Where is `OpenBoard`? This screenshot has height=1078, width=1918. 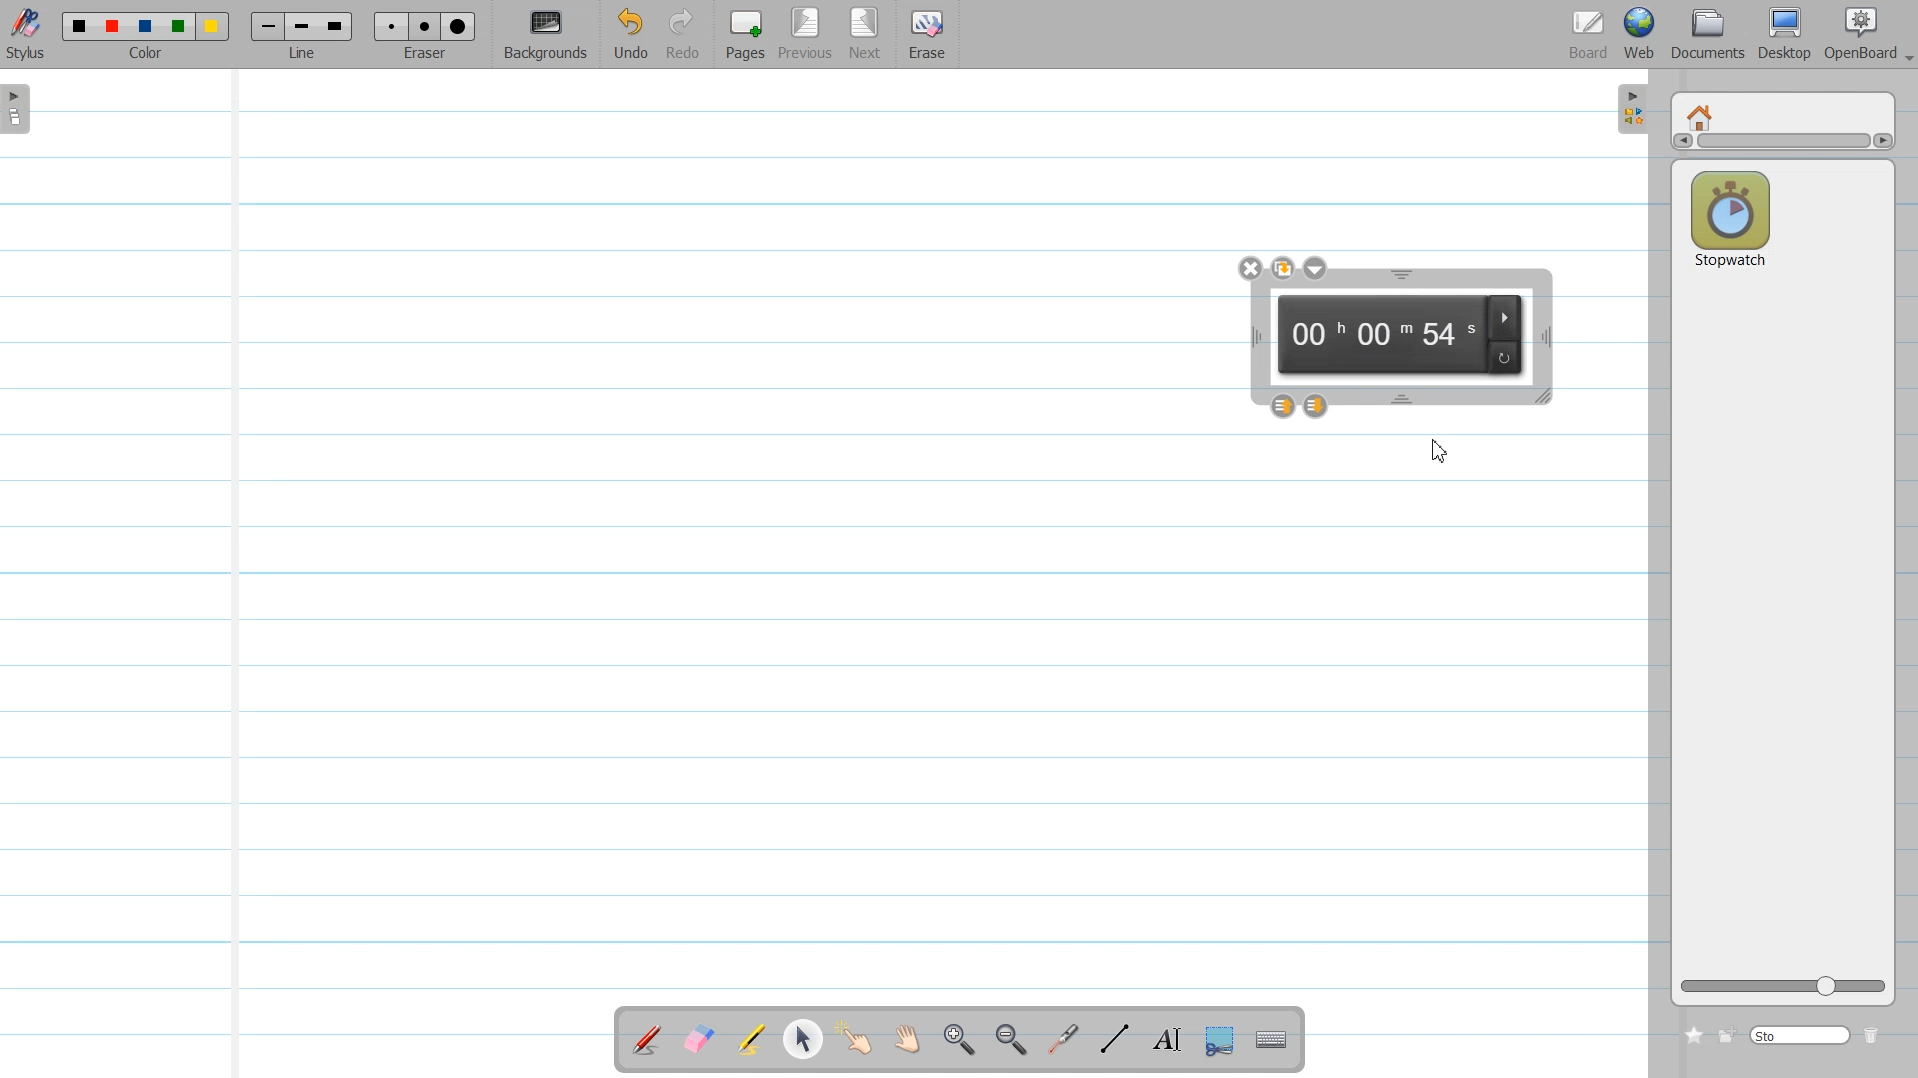
OpenBoard is located at coordinates (1856, 34).